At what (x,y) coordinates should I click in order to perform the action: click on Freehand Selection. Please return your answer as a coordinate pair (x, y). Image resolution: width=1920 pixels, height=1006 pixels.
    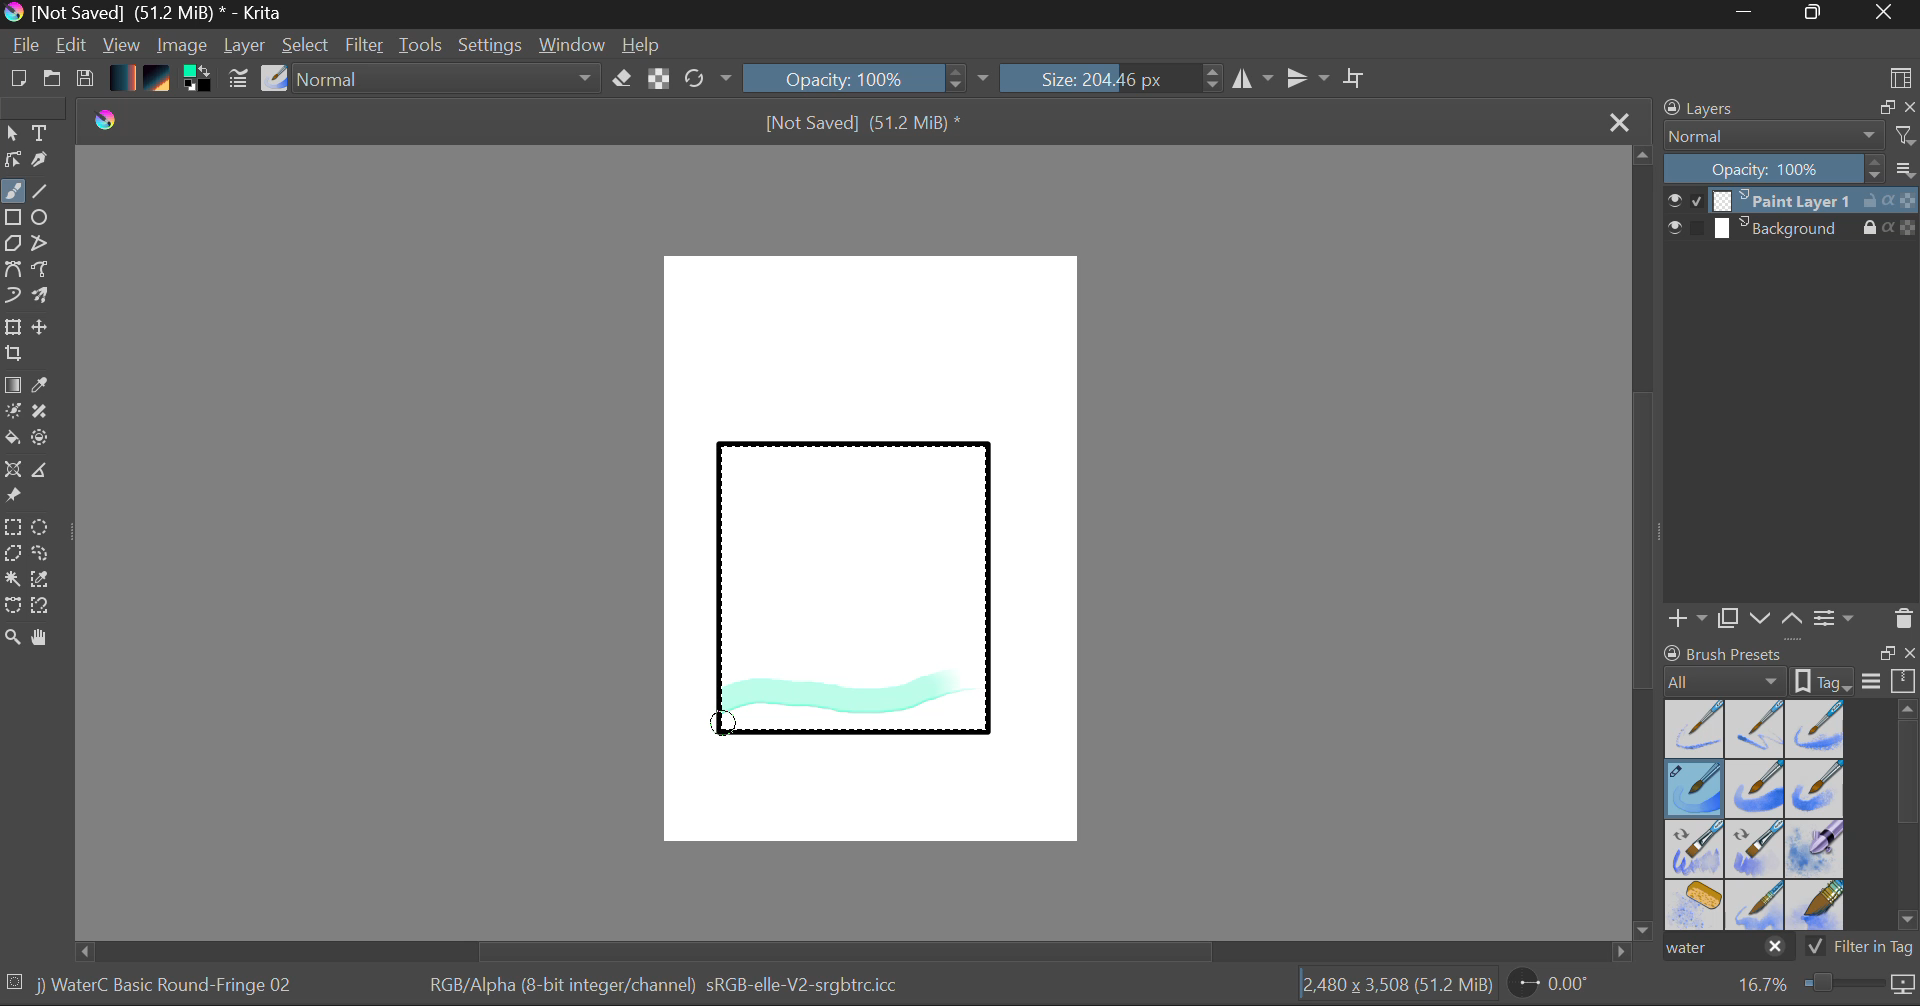
    Looking at the image, I should click on (41, 556).